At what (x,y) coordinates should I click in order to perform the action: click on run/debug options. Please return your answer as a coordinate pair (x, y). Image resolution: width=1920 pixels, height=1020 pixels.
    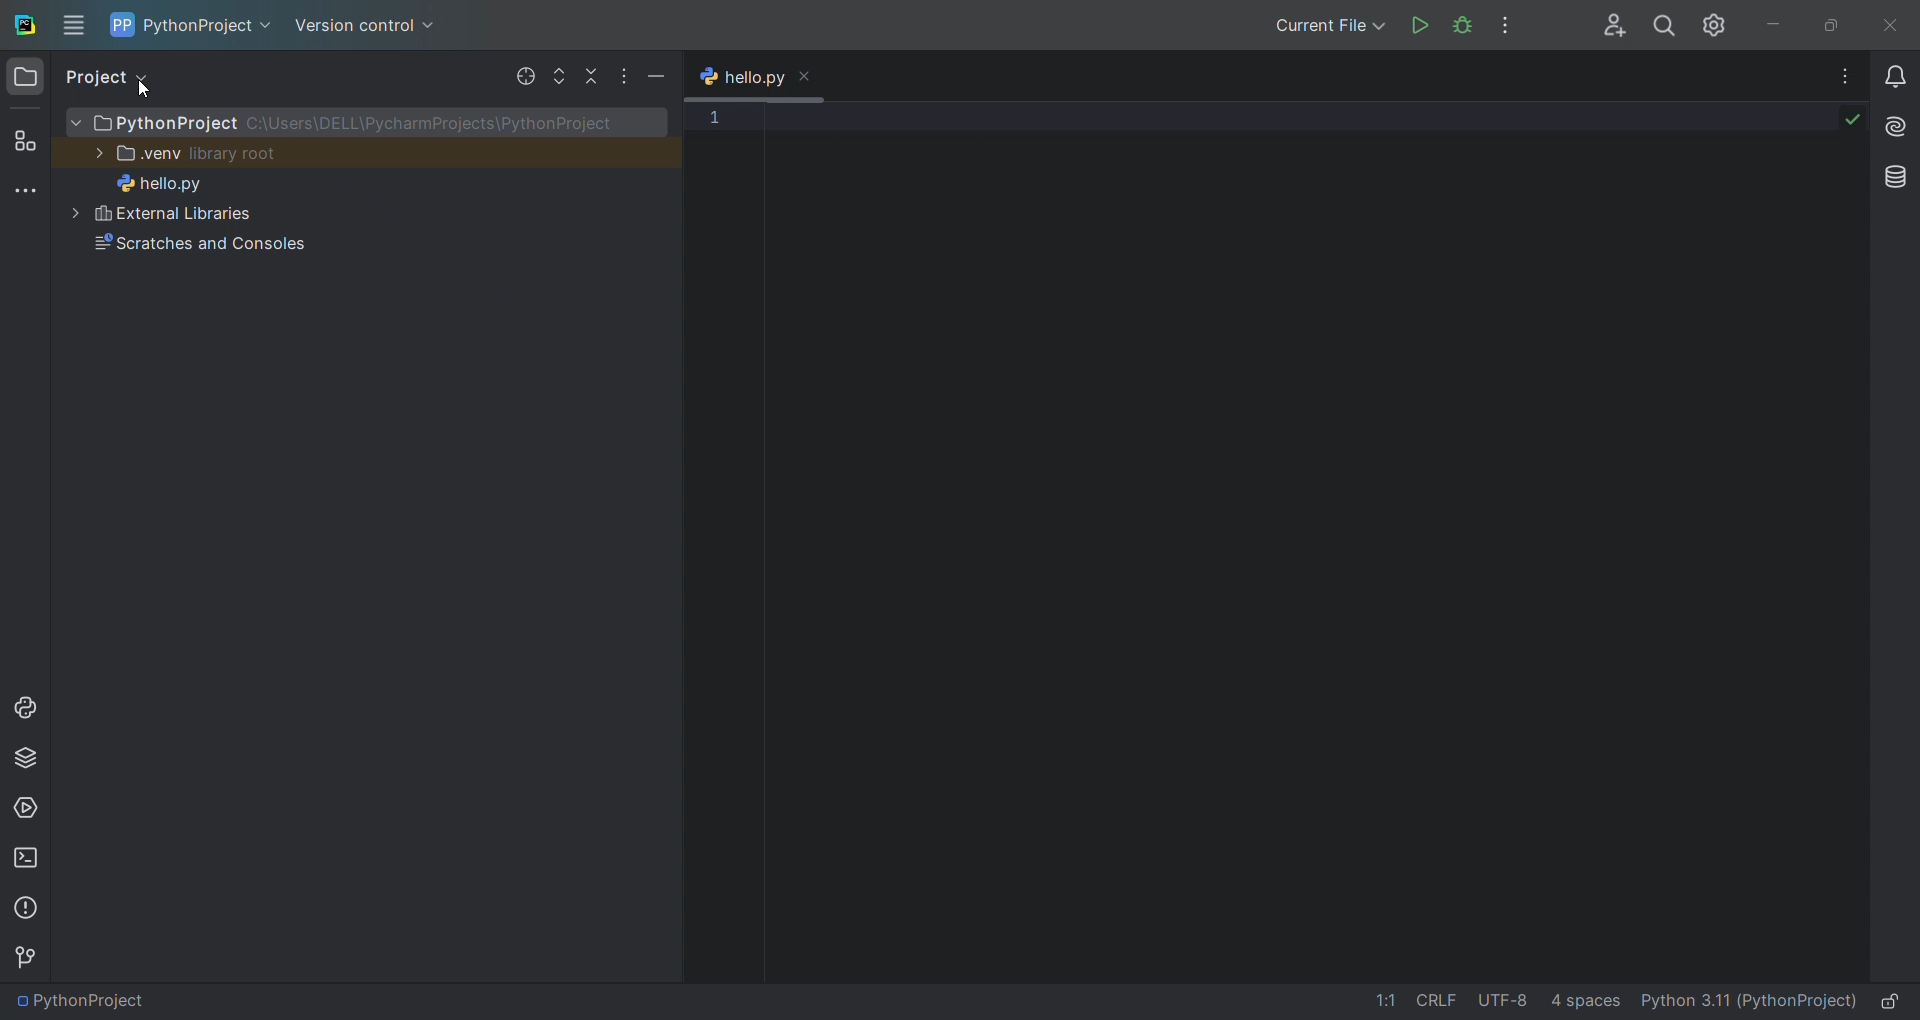
    Looking at the image, I should click on (1321, 27).